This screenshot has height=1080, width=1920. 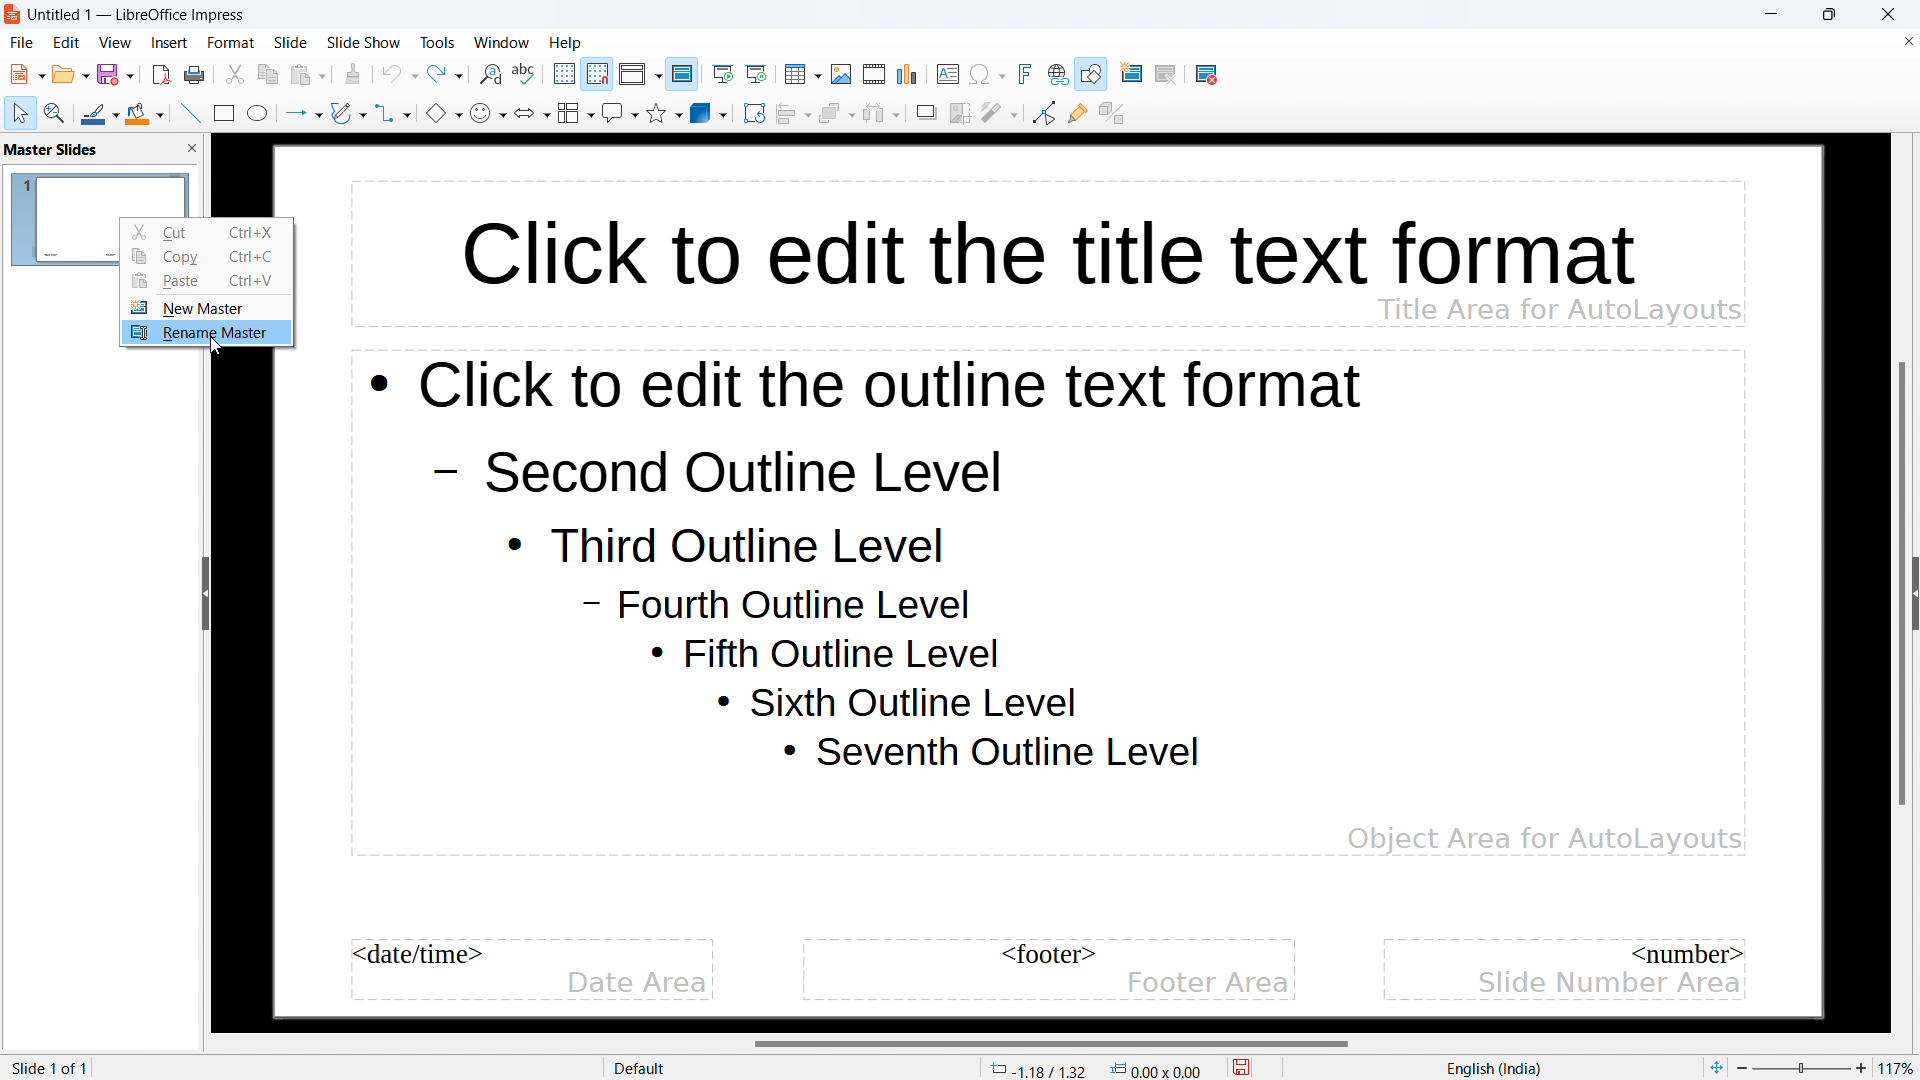 I want to click on click to edit the title text format, so click(x=1006, y=237).